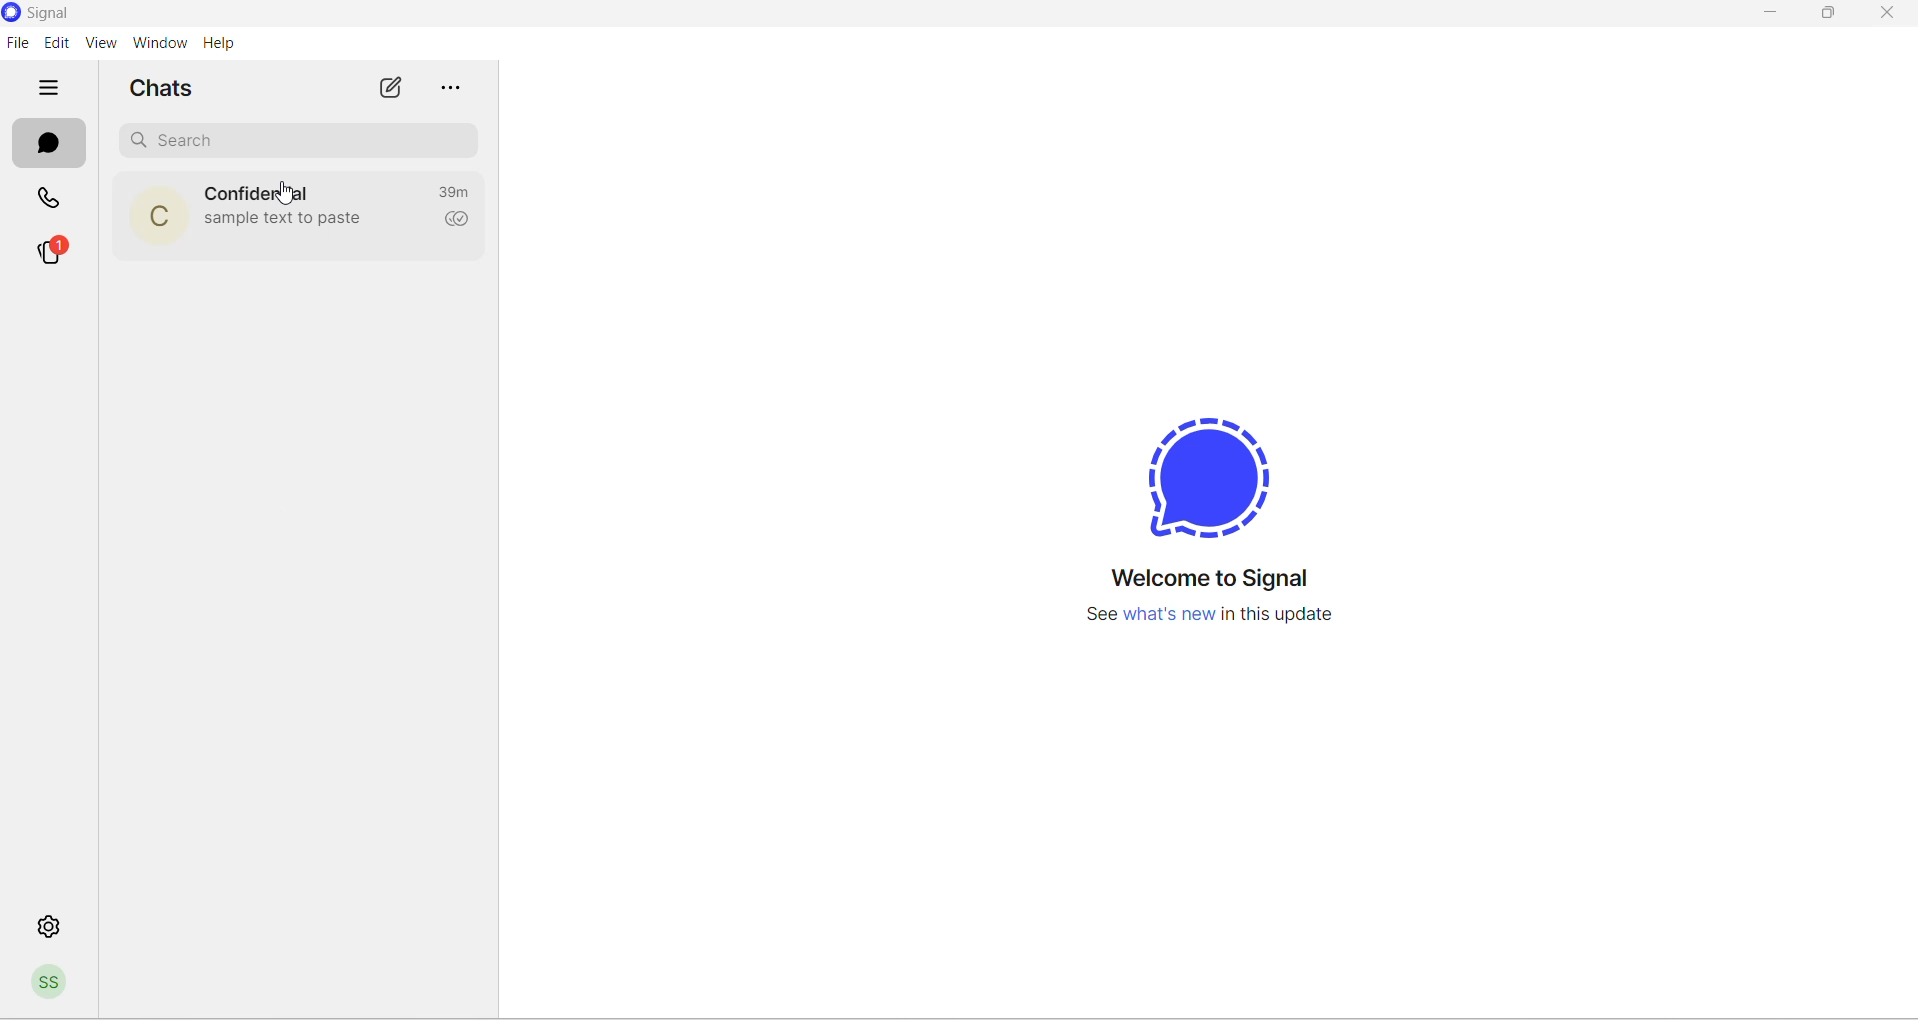 This screenshot has width=1918, height=1020. I want to click on calls, so click(55, 200).